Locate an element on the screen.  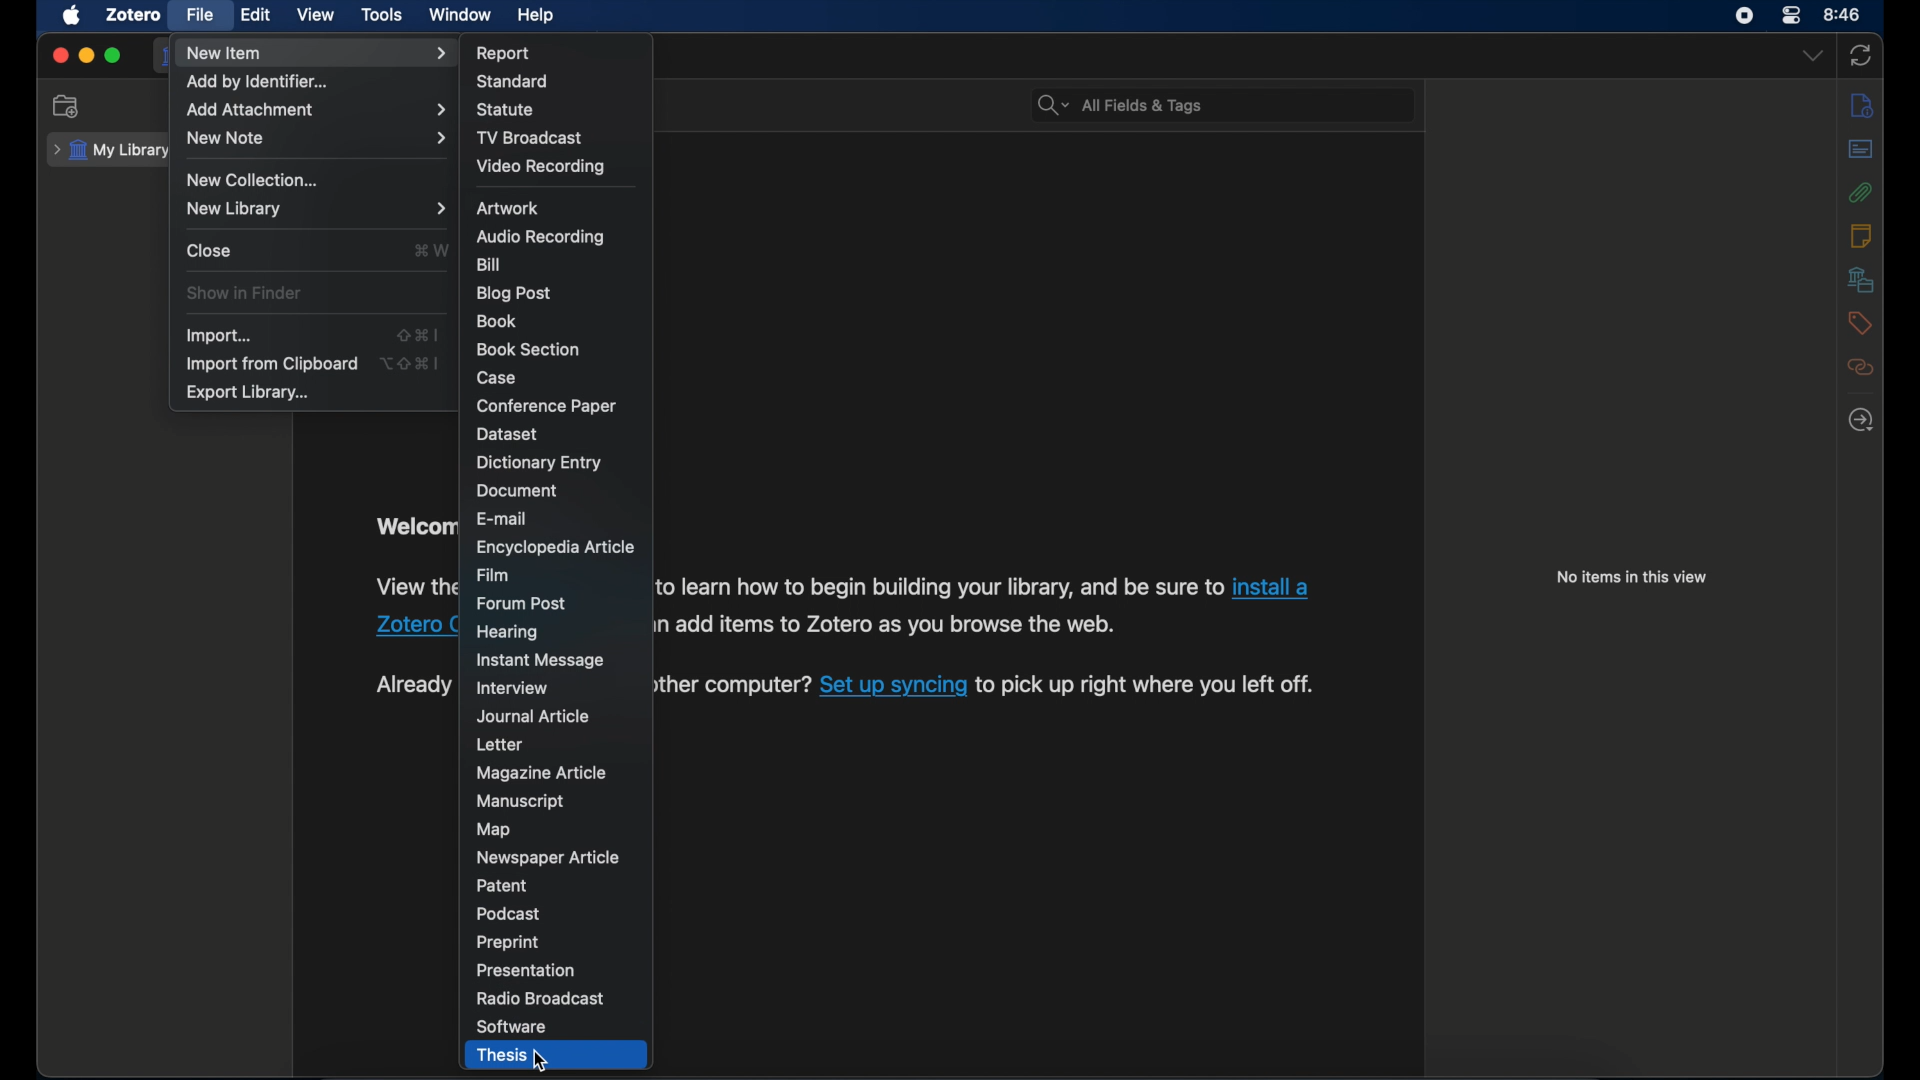
no items in this view is located at coordinates (1632, 576).